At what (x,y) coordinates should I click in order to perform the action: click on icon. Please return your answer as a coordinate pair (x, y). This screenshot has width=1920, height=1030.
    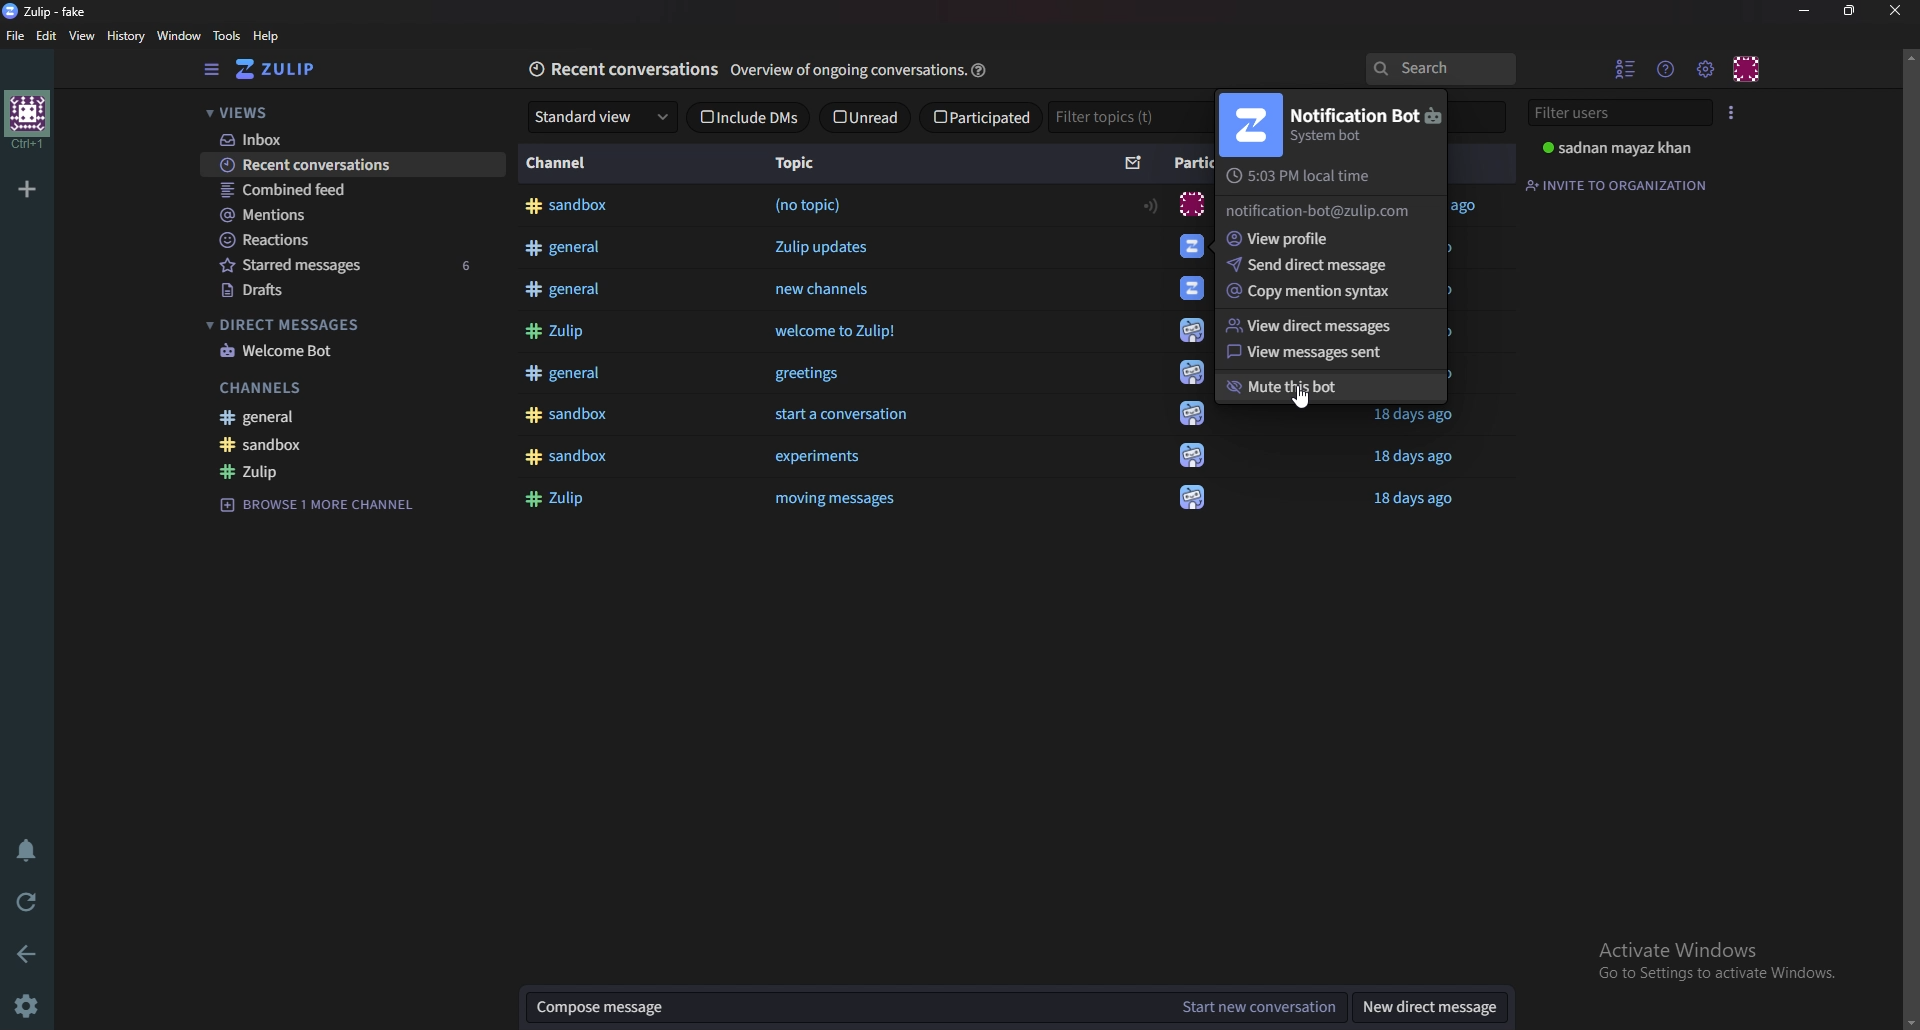
    Looking at the image, I should click on (1197, 494).